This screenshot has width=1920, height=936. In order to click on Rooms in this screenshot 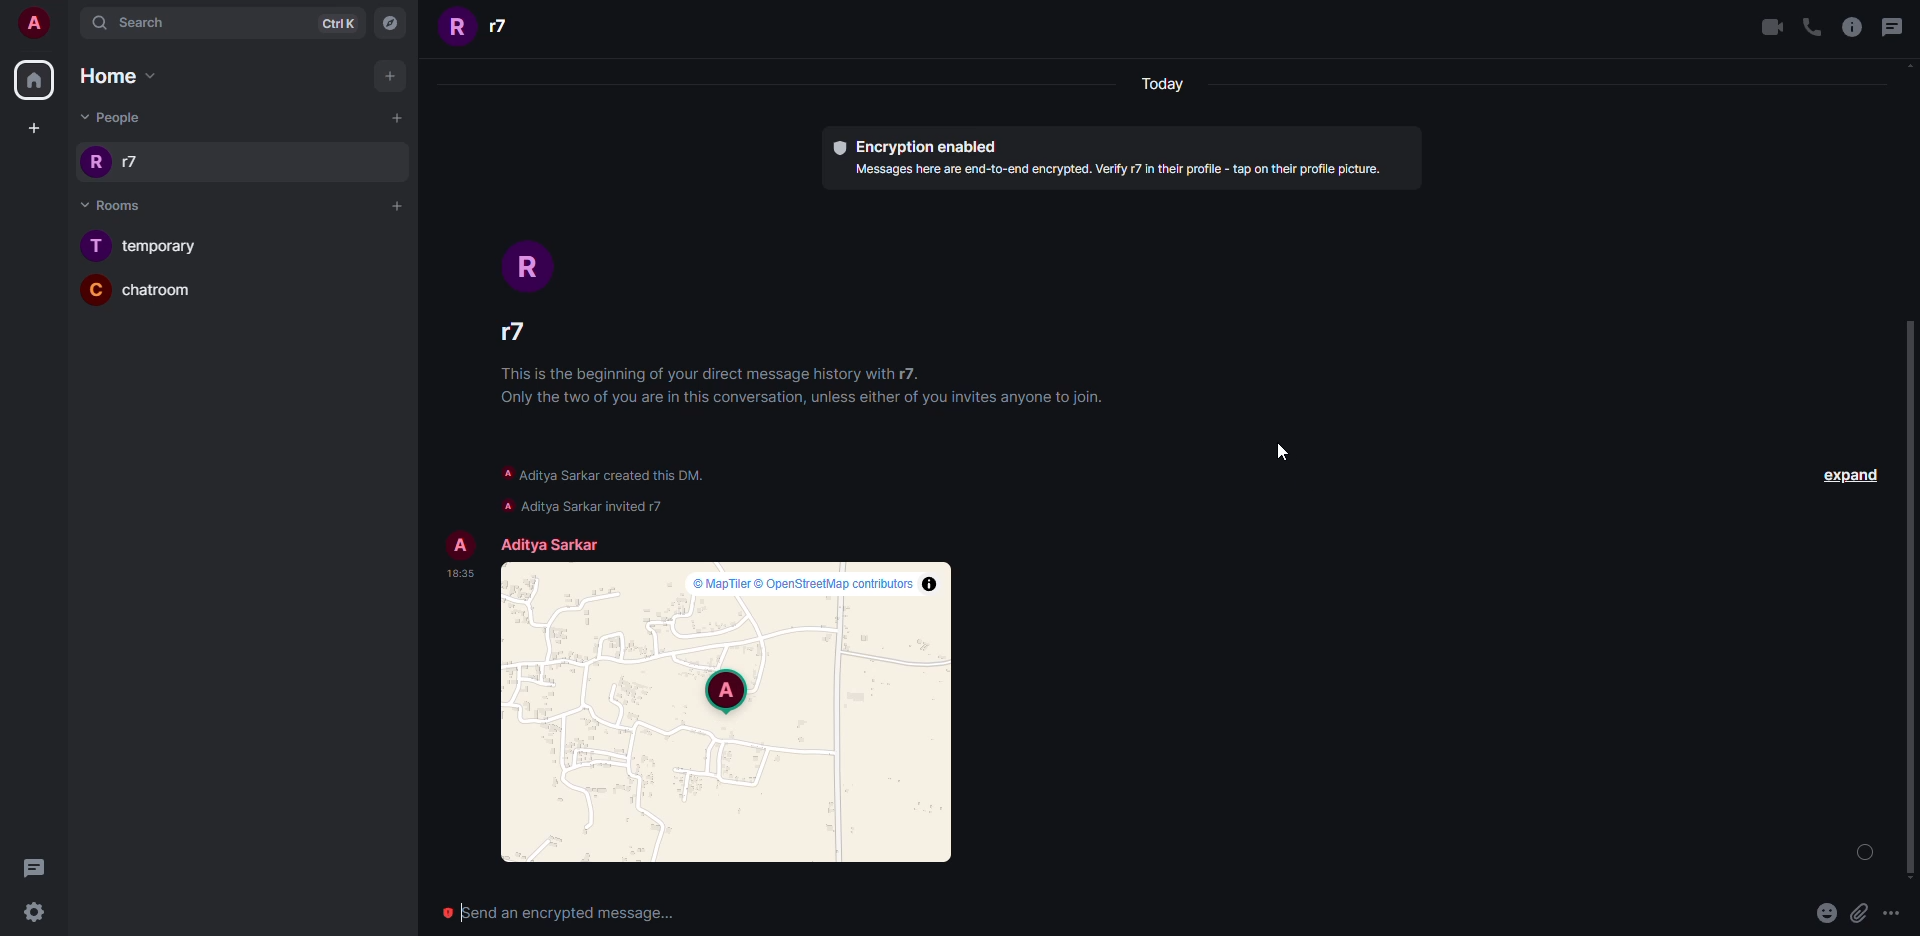, I will do `click(112, 204)`.